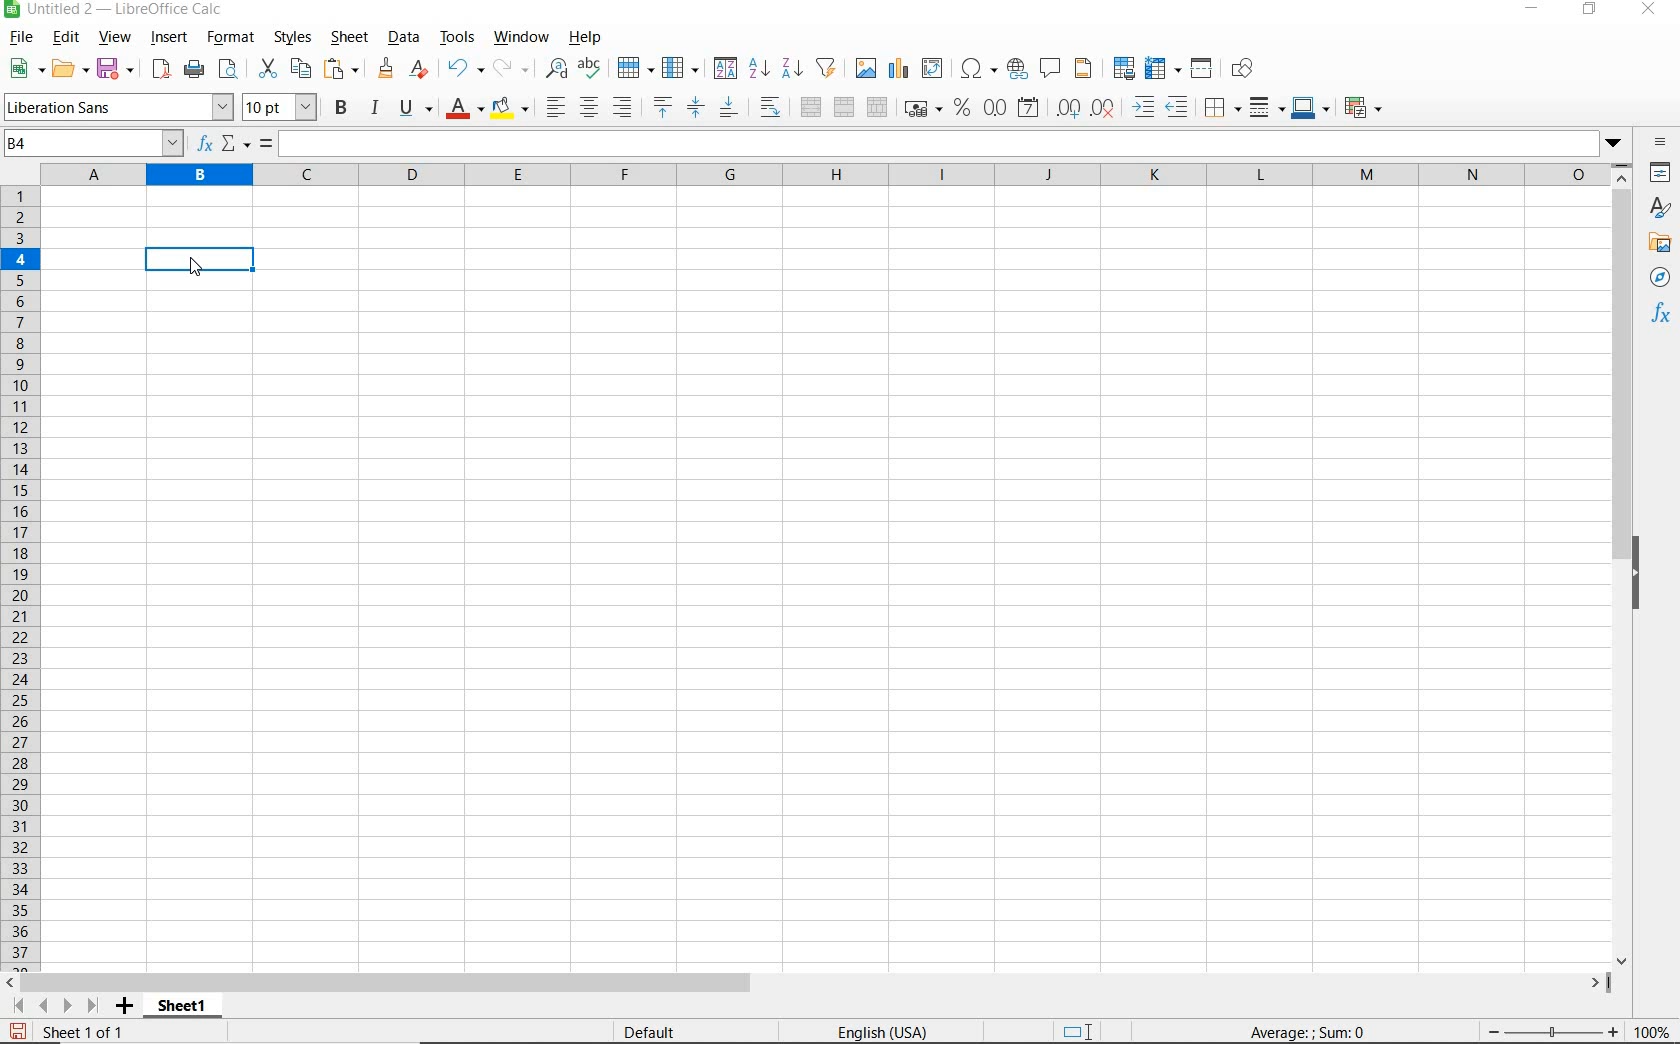 The height and width of the screenshot is (1044, 1680). What do you see at coordinates (866, 69) in the screenshot?
I see `insert image` at bounding box center [866, 69].